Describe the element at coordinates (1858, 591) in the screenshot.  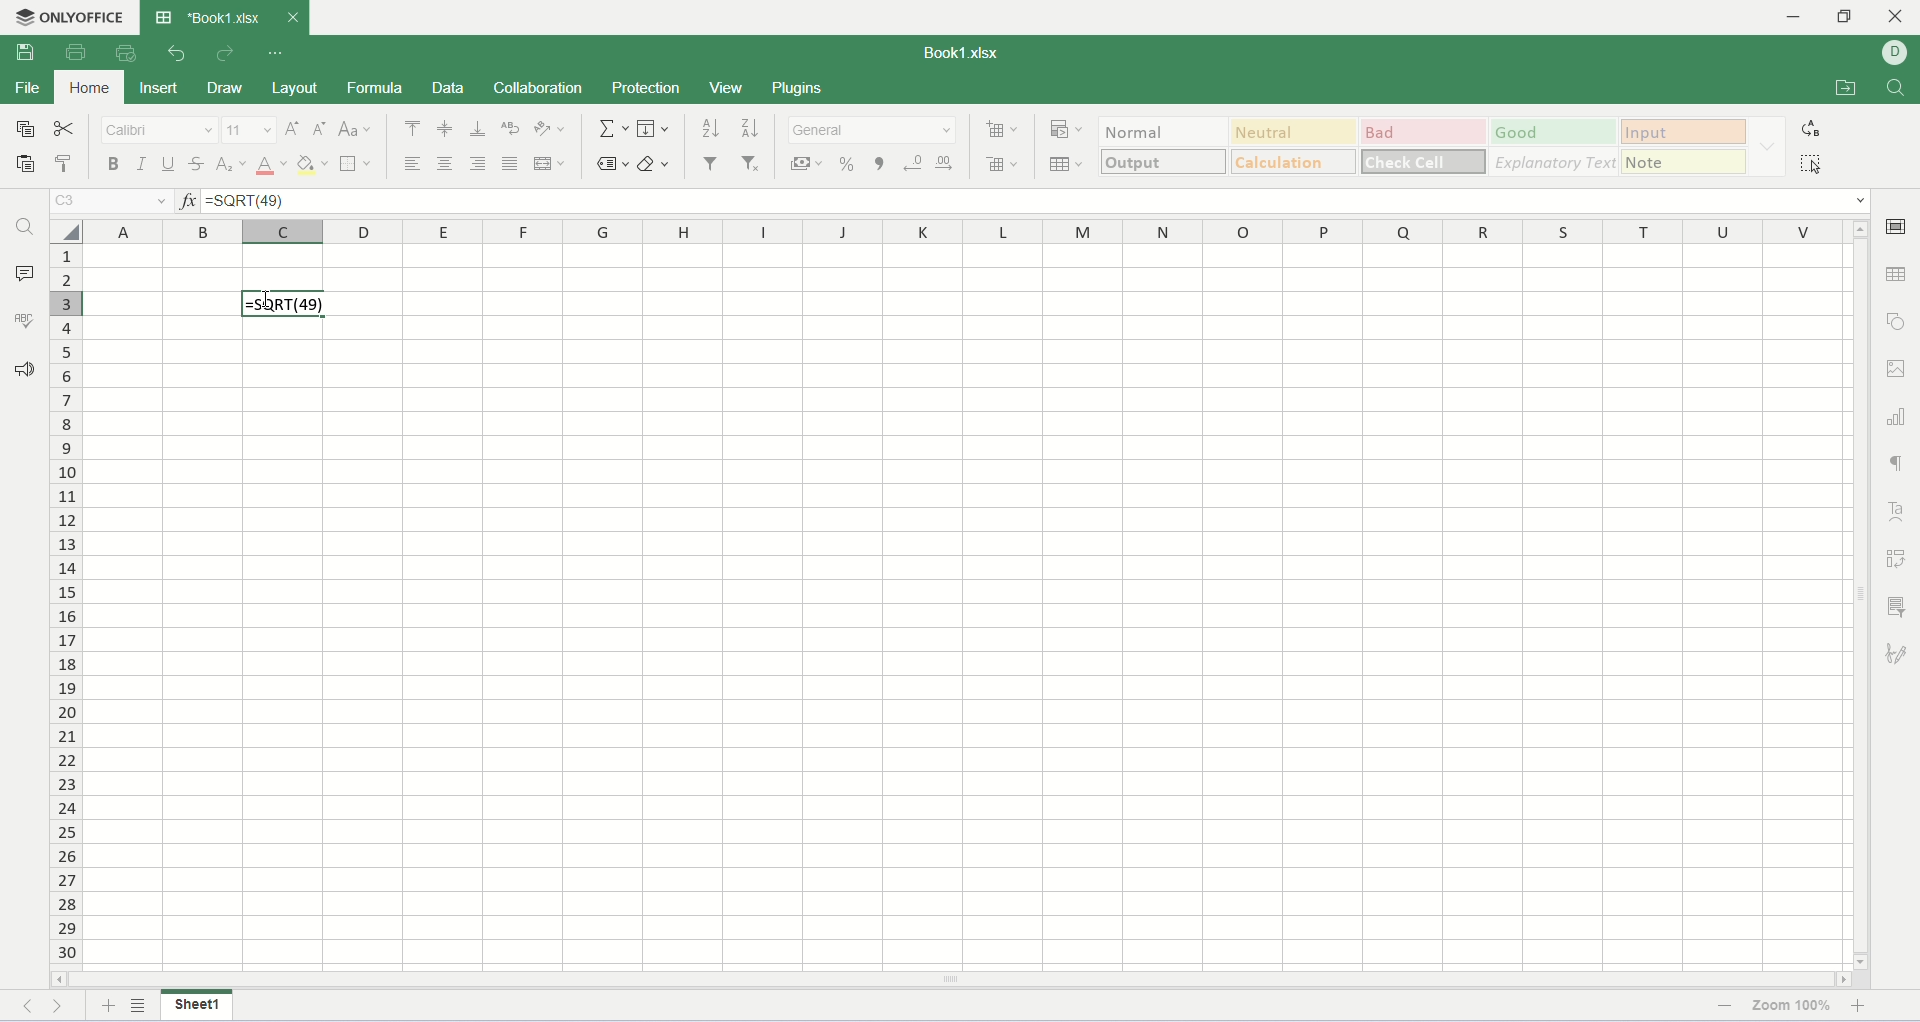
I see `vertical scroll bar` at that location.